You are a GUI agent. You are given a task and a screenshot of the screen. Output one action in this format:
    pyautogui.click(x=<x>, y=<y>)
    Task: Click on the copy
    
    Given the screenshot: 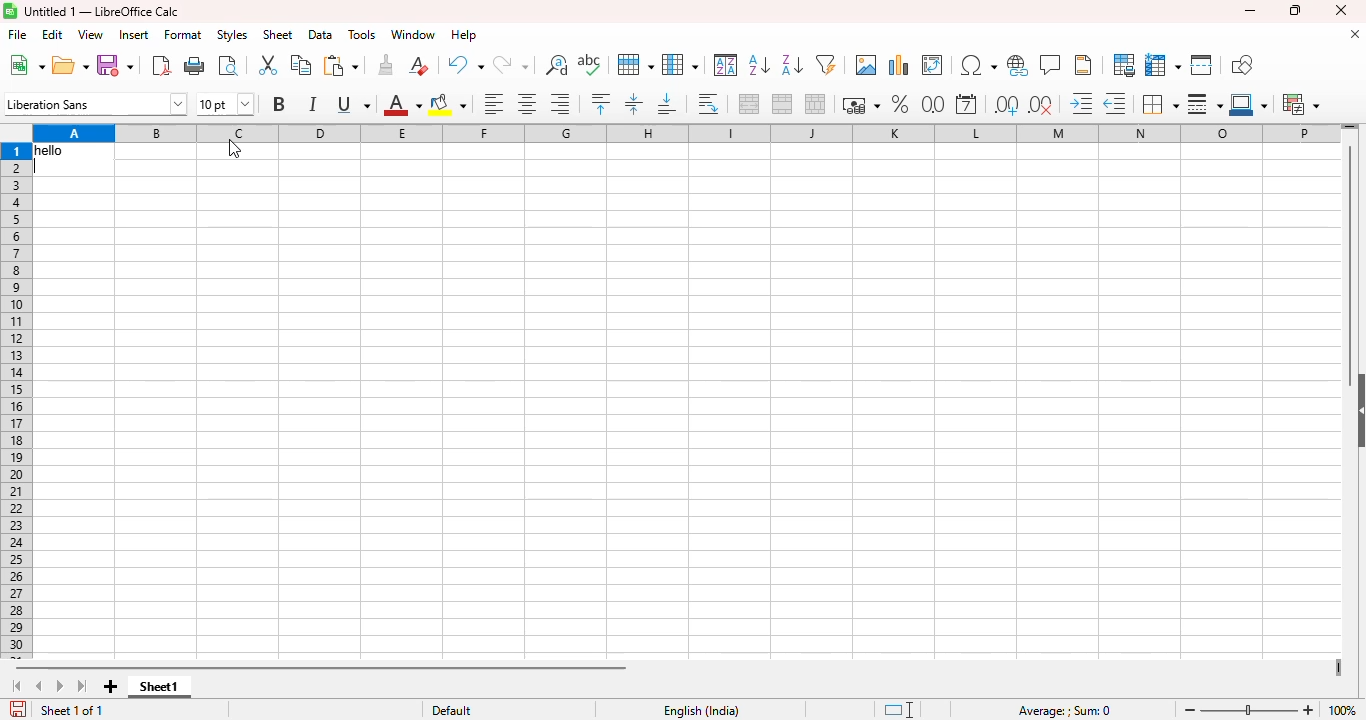 What is the action you would take?
    pyautogui.click(x=301, y=64)
    